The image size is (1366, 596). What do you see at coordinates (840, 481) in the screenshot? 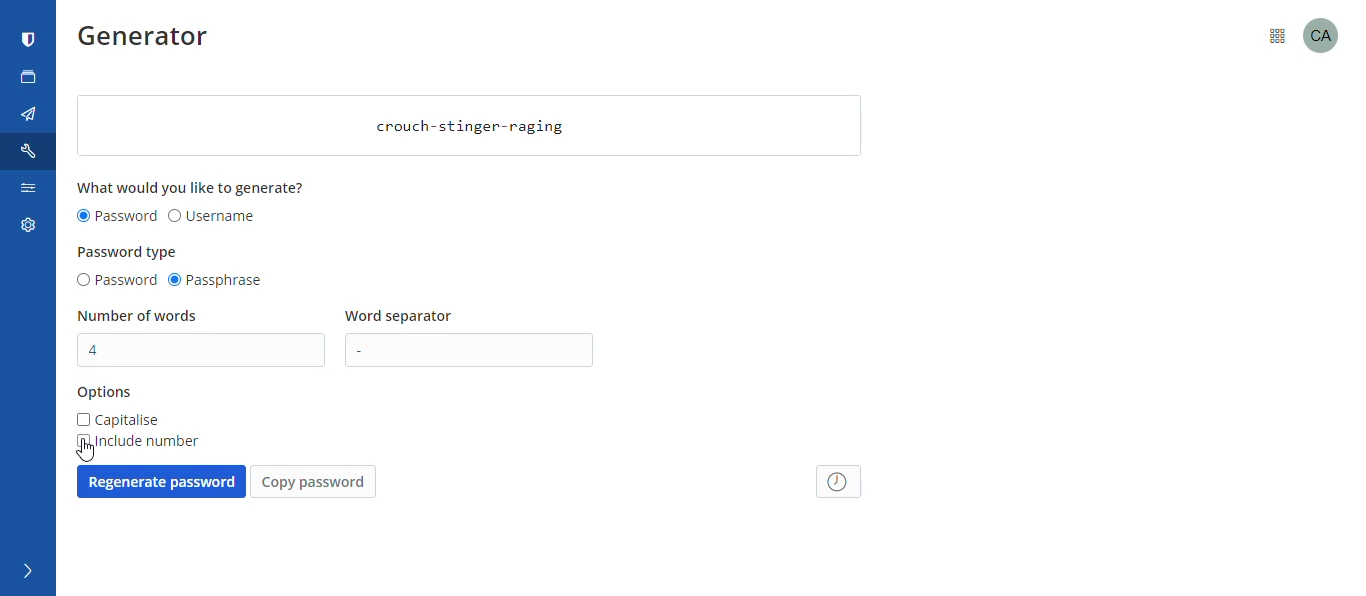
I see `password history` at bounding box center [840, 481].